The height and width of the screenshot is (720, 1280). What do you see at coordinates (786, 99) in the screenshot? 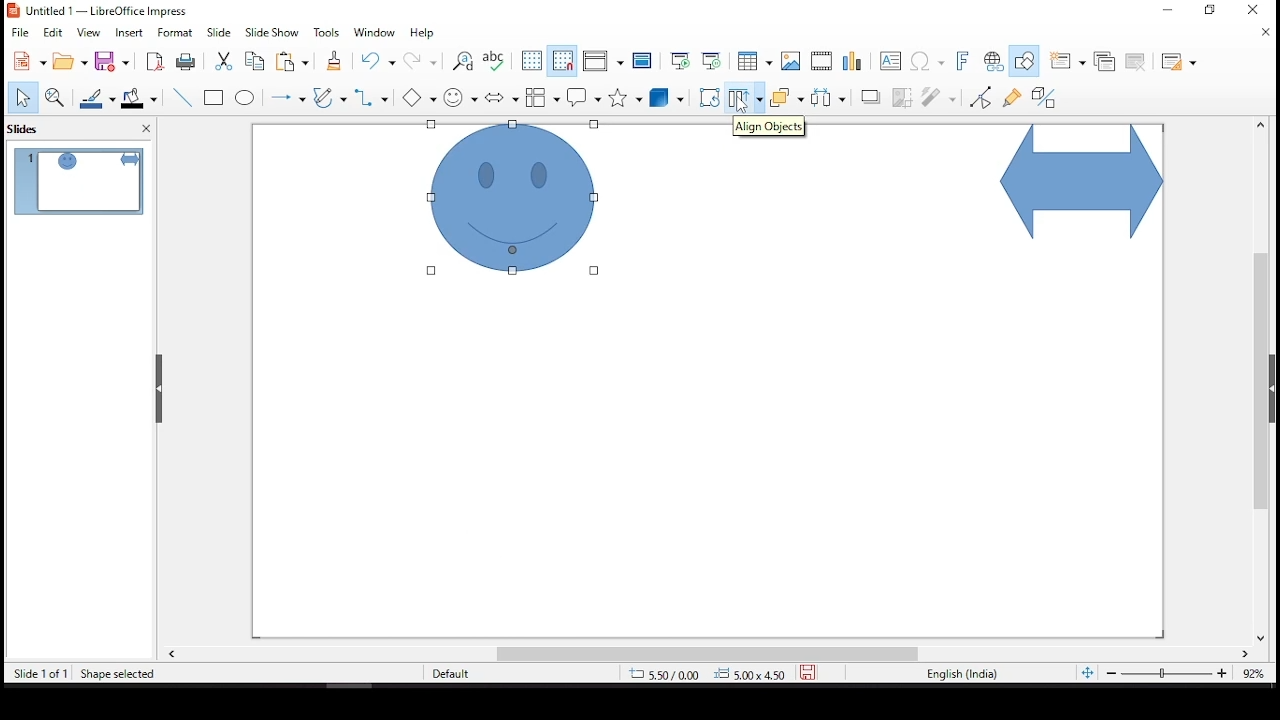
I see `arrange` at bounding box center [786, 99].